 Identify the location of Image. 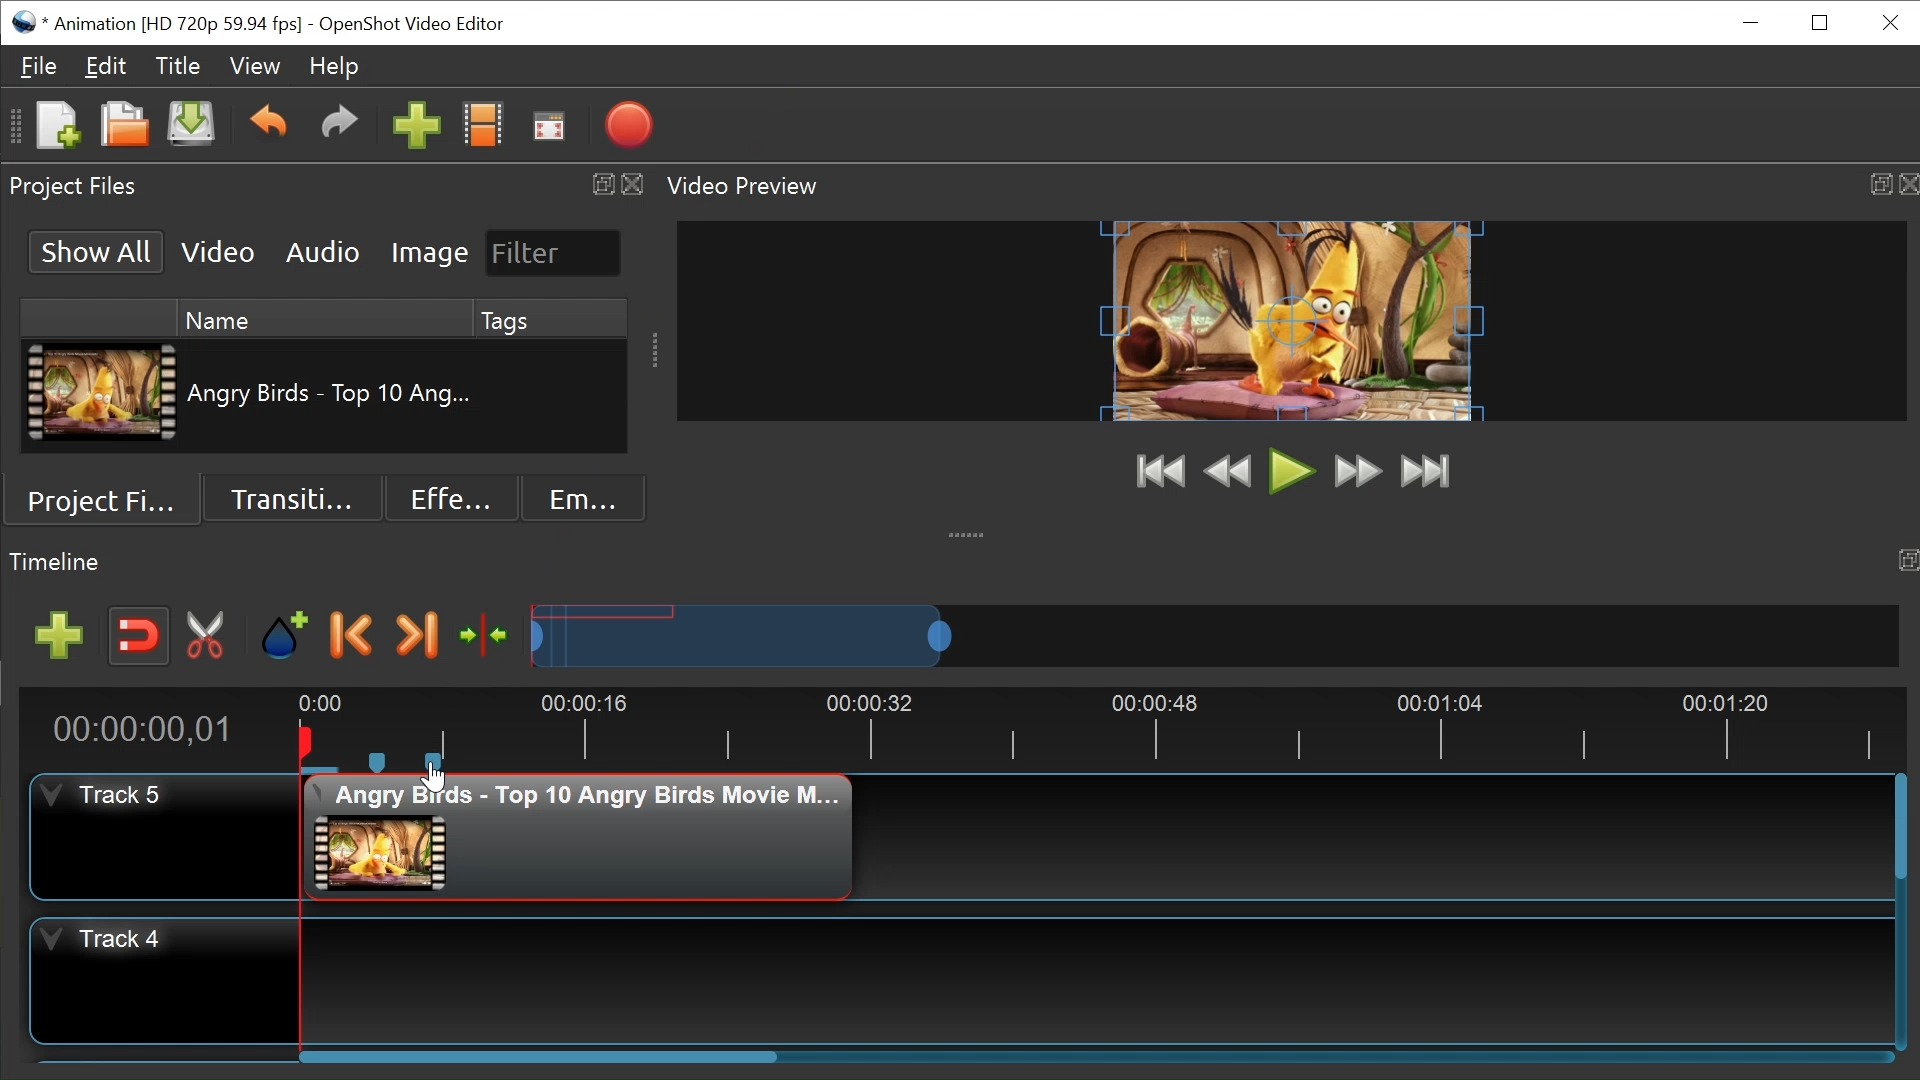
(428, 255).